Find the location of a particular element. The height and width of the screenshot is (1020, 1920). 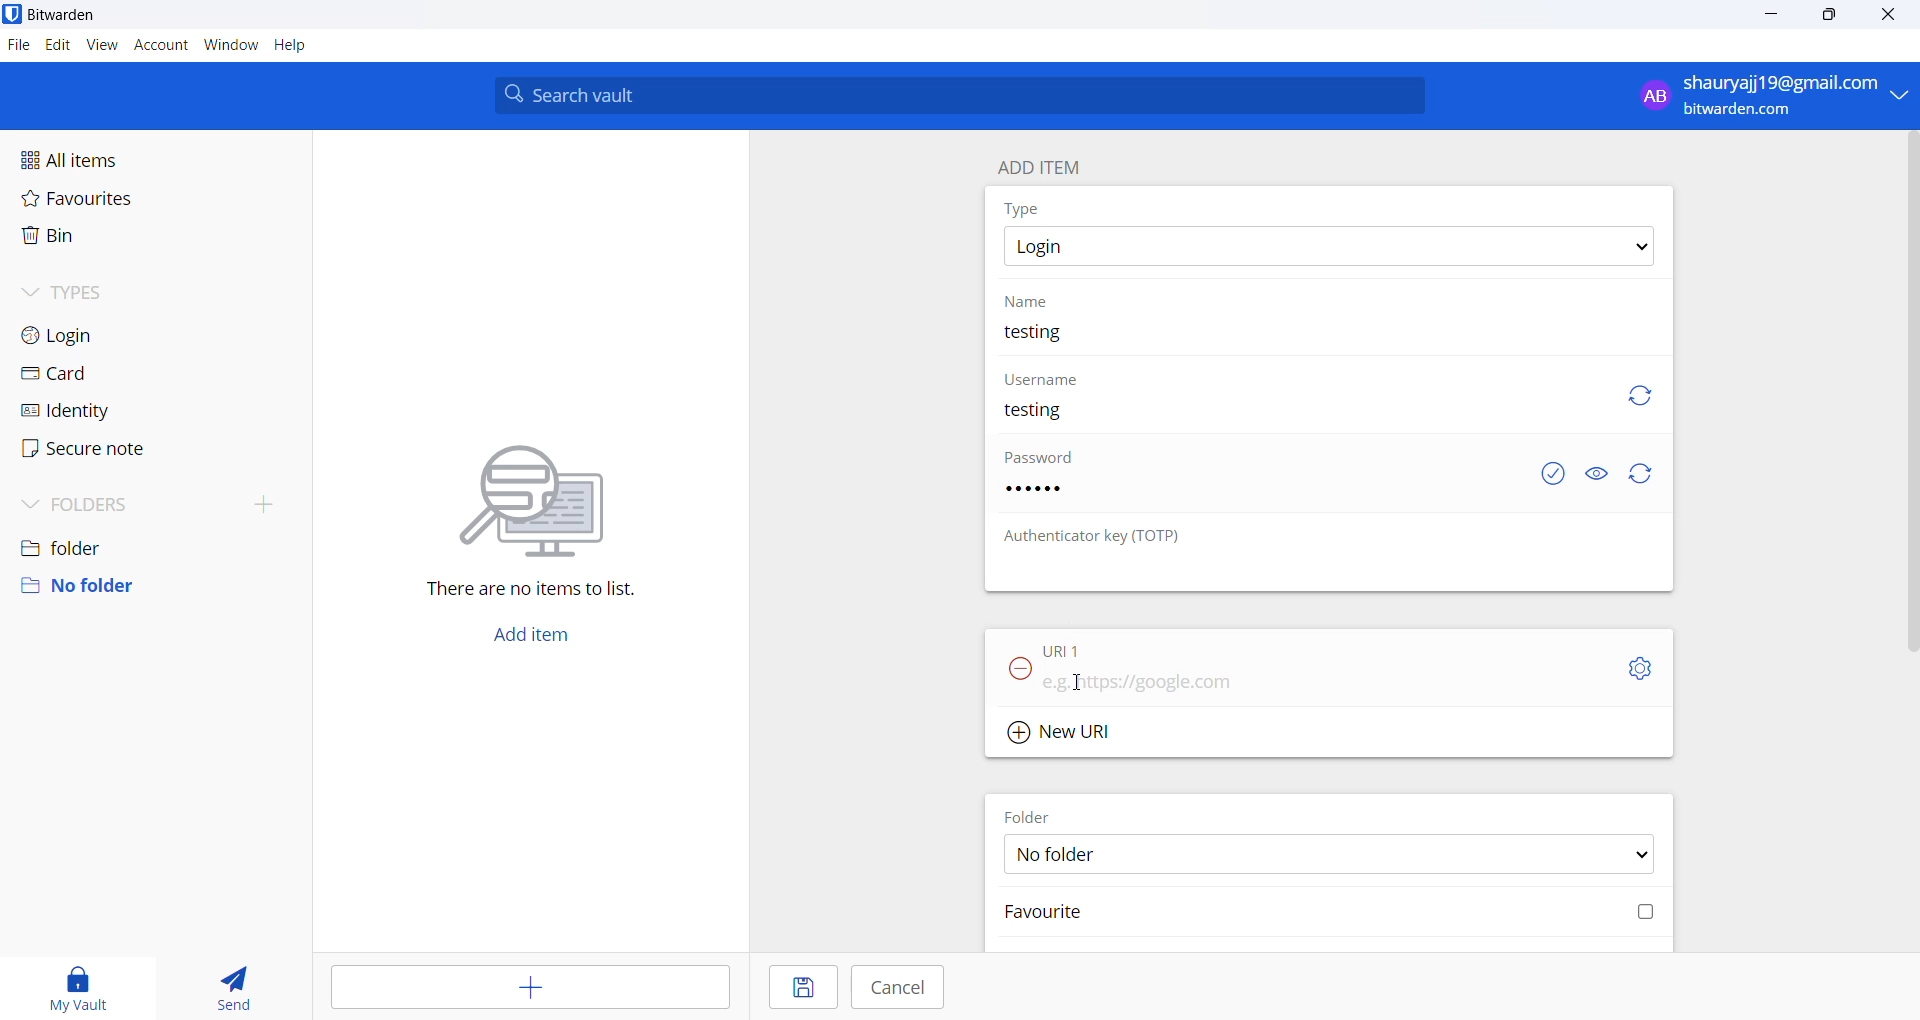

view is located at coordinates (99, 46).